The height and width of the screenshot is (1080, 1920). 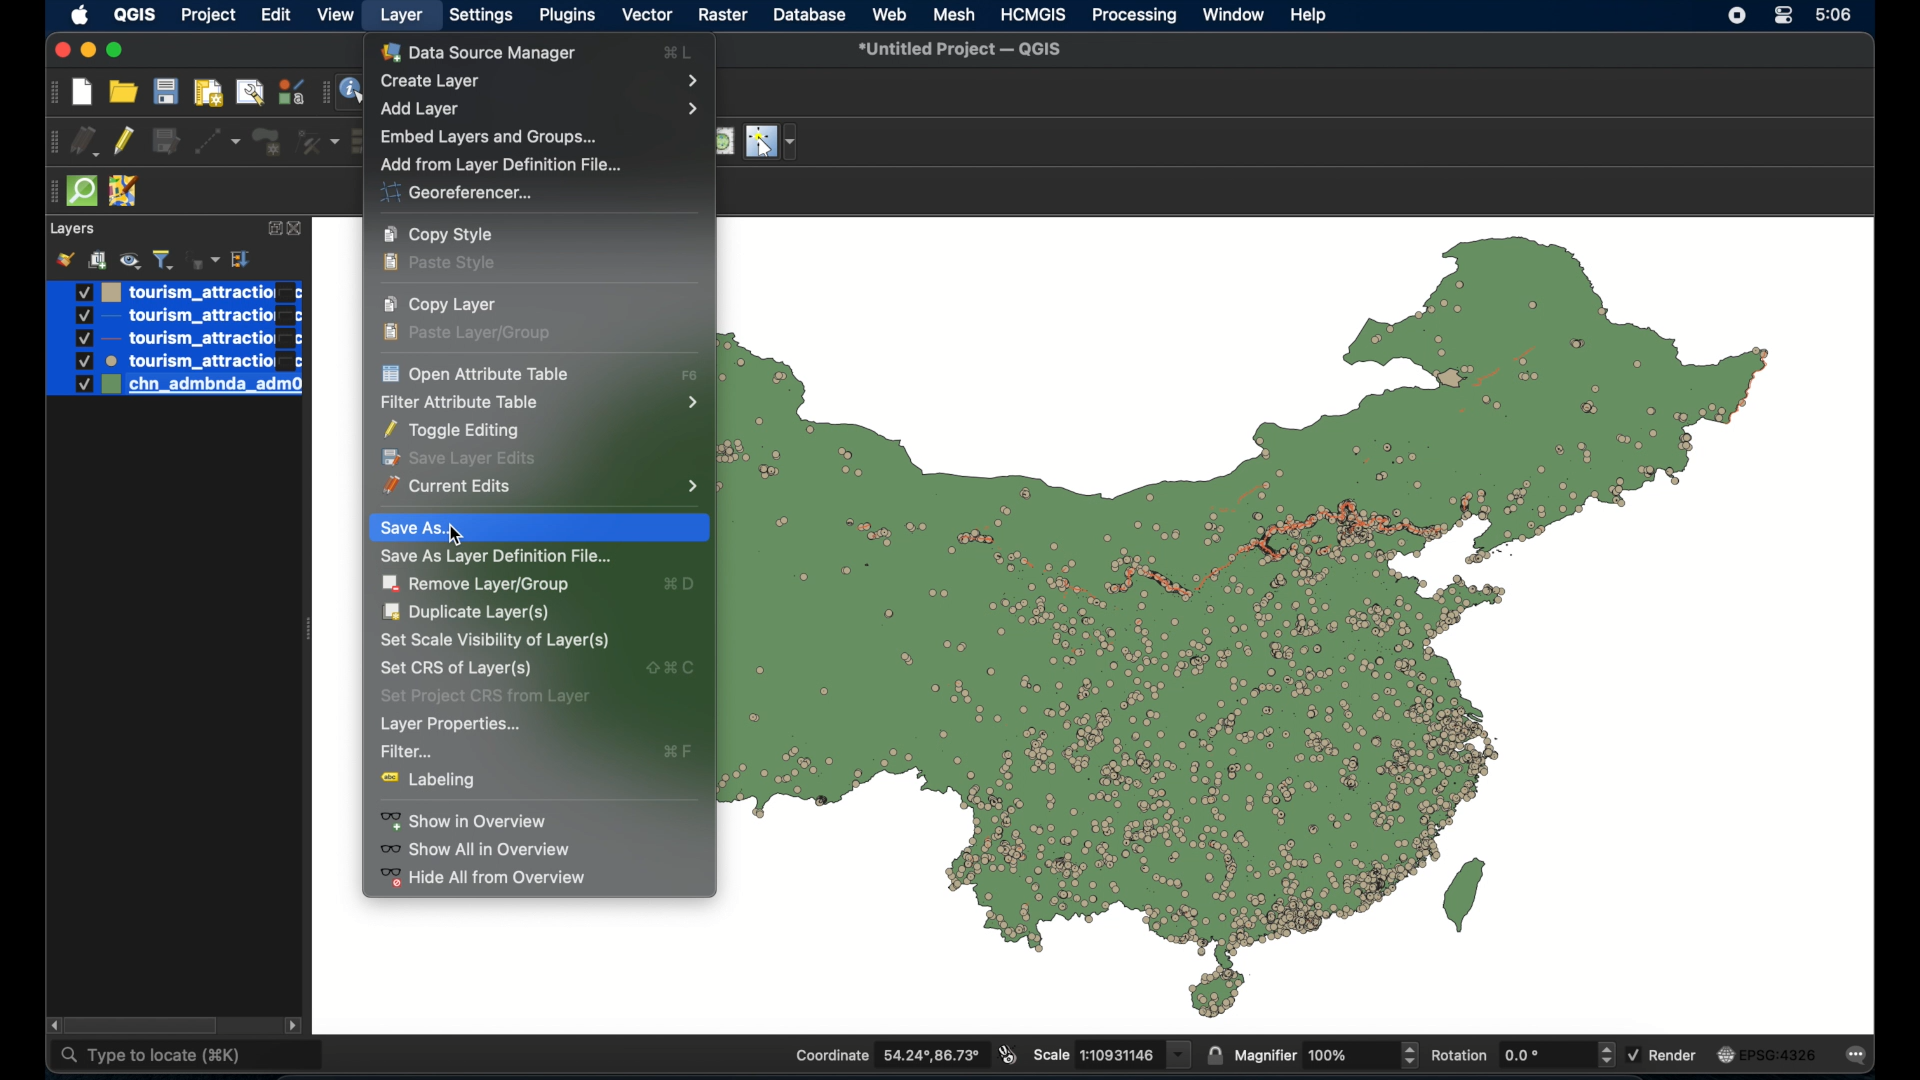 What do you see at coordinates (422, 783) in the screenshot?
I see `labelling` at bounding box center [422, 783].